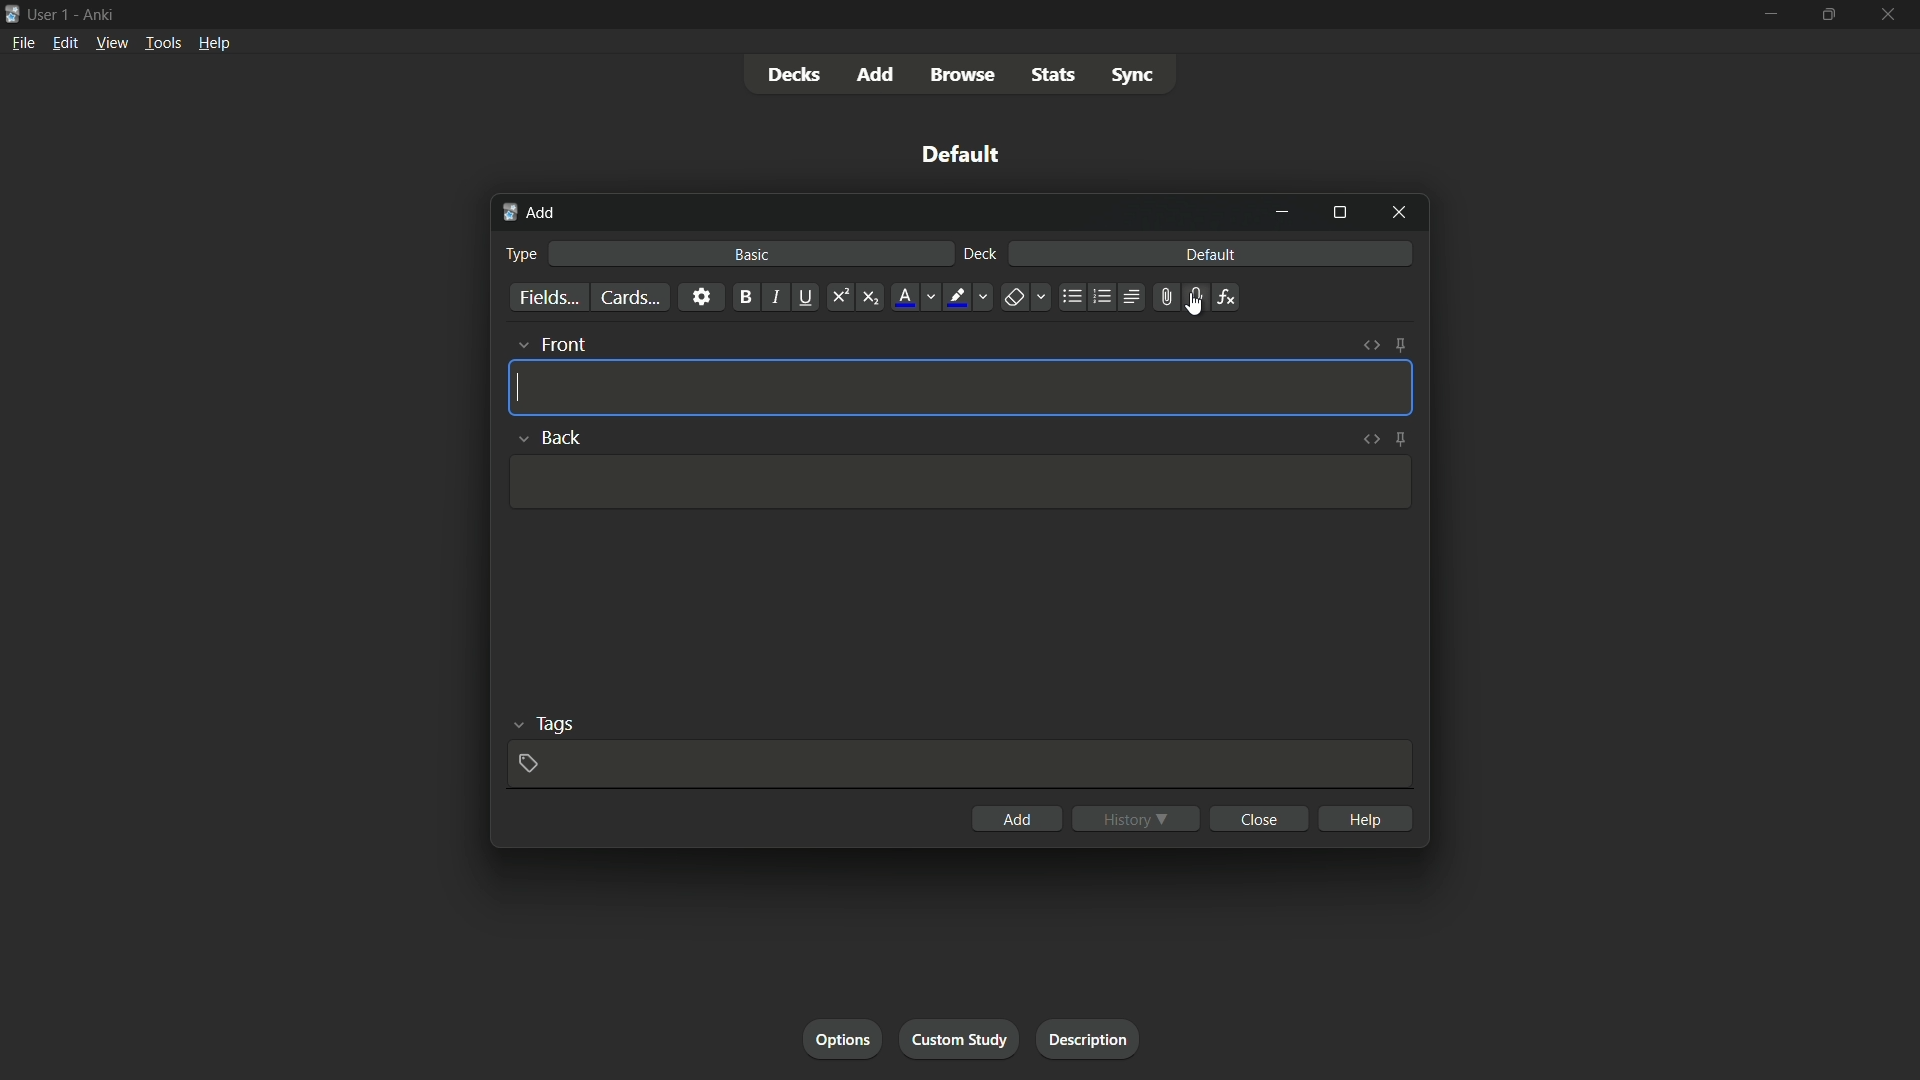 This screenshot has height=1080, width=1920. Describe the element at coordinates (1258, 819) in the screenshot. I see `close` at that location.